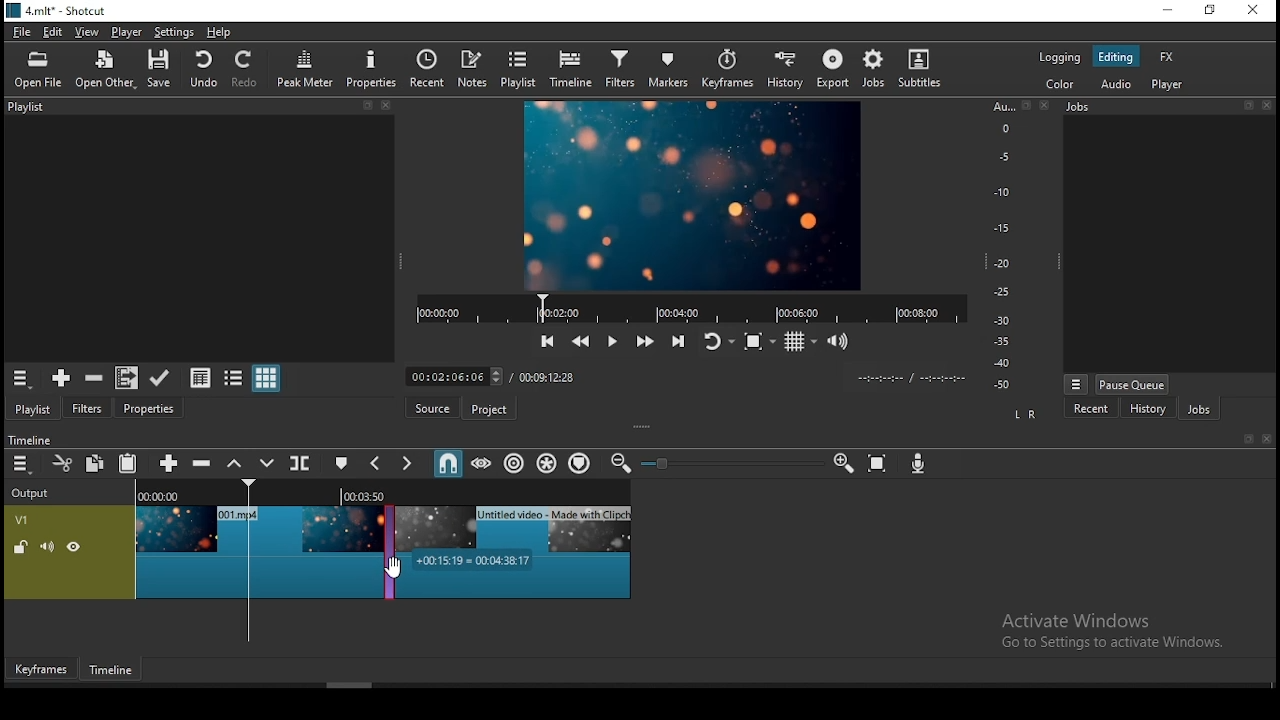 This screenshot has width=1280, height=720. Describe the element at coordinates (37, 70) in the screenshot. I see `open file` at that location.